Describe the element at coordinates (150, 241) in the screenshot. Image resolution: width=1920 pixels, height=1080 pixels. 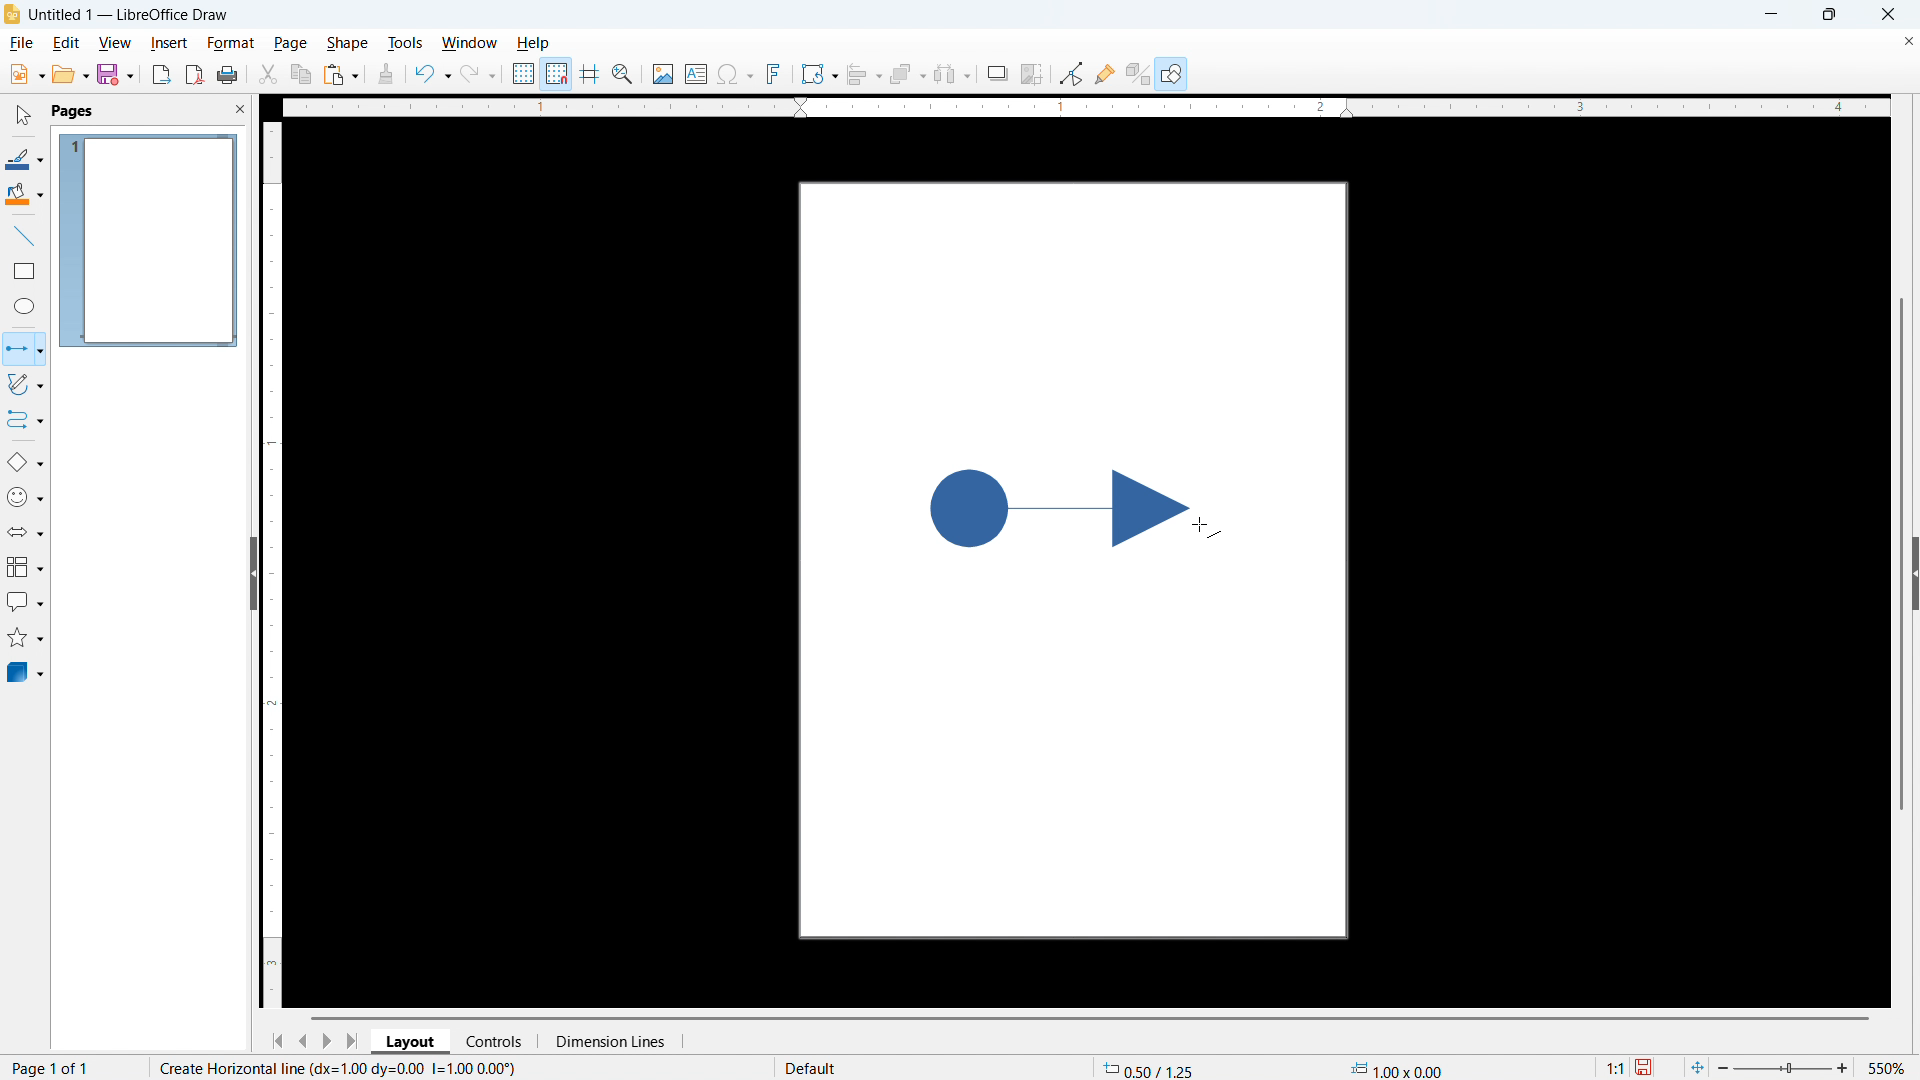
I see `Page display ` at that location.